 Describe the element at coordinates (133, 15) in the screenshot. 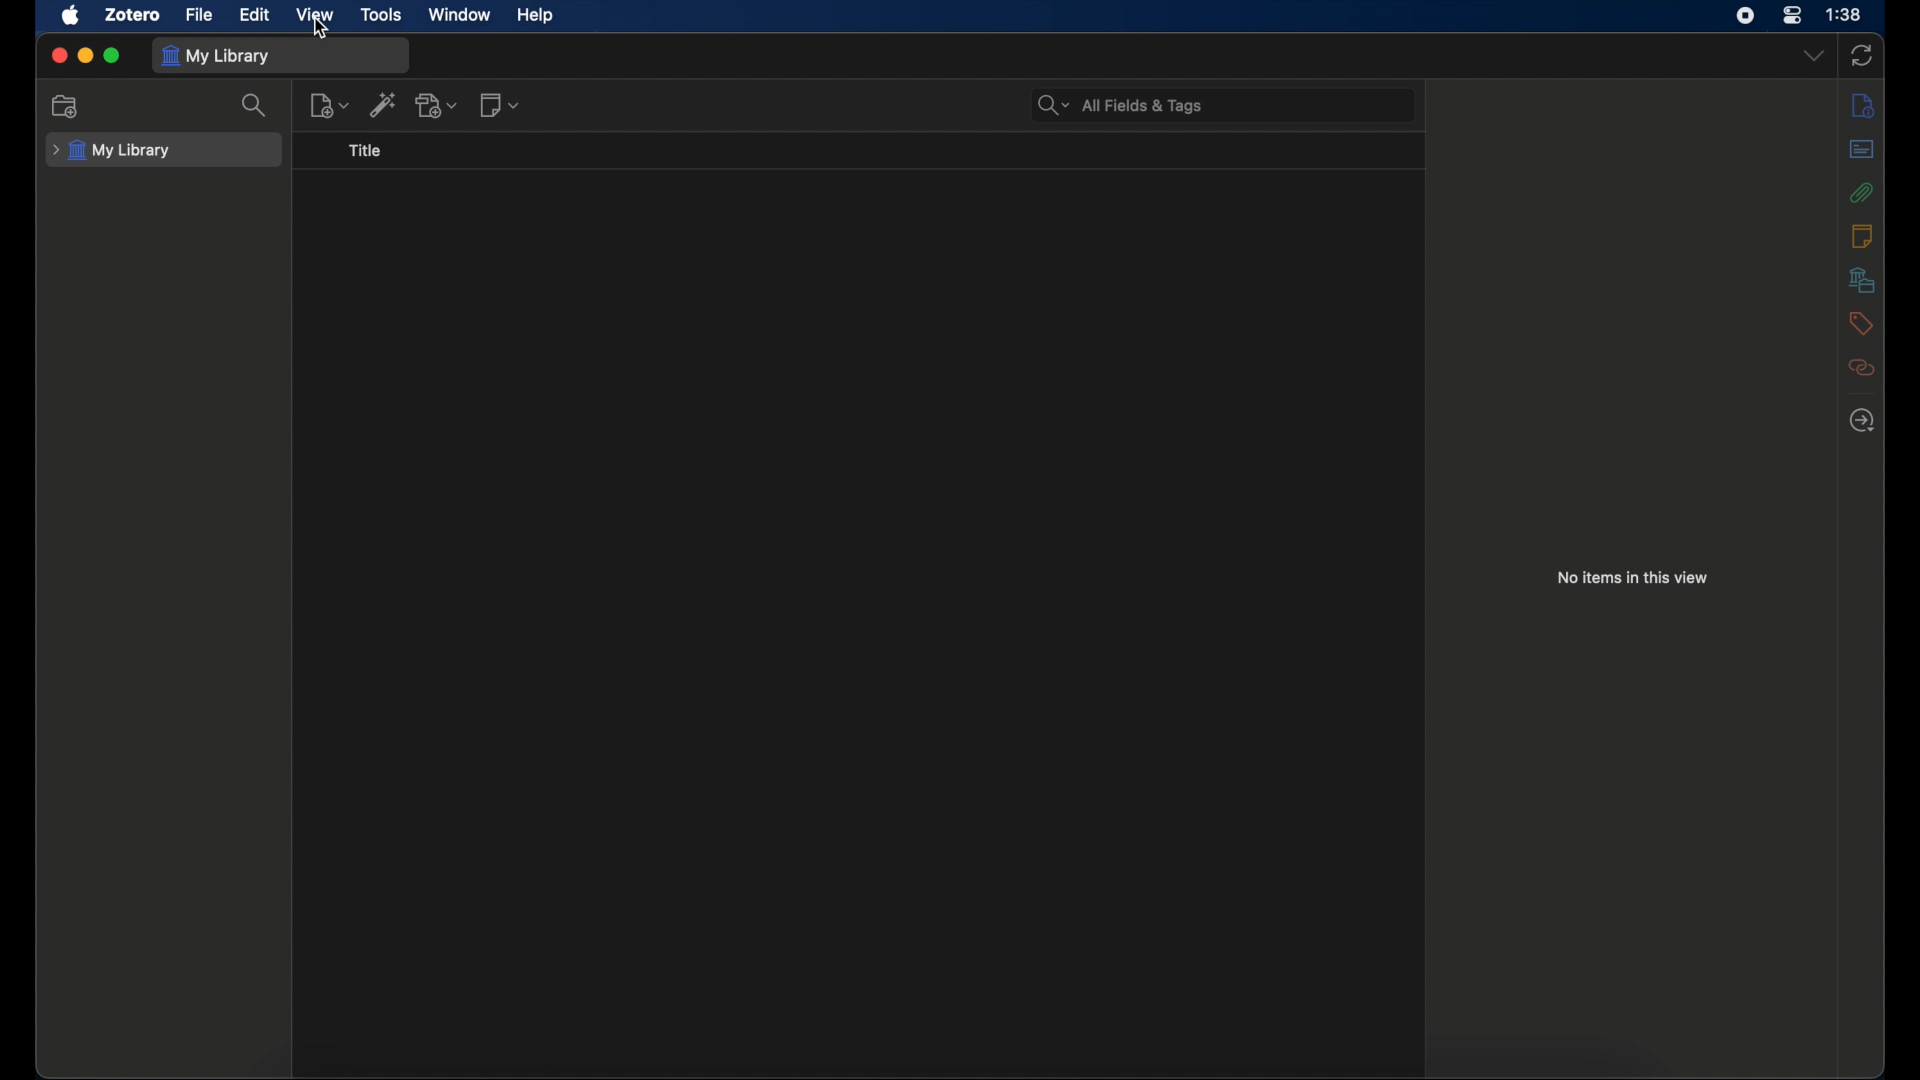

I see `zotero` at that location.